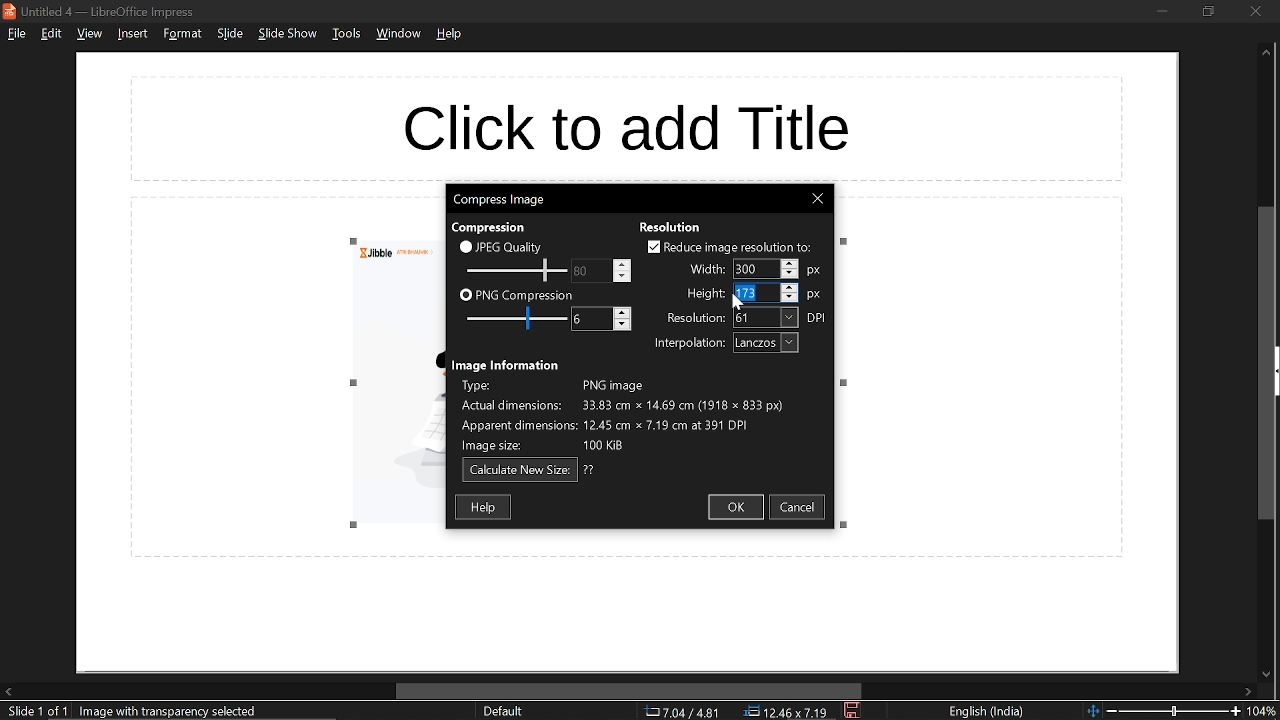  Describe the element at coordinates (229, 35) in the screenshot. I see `slide` at that location.